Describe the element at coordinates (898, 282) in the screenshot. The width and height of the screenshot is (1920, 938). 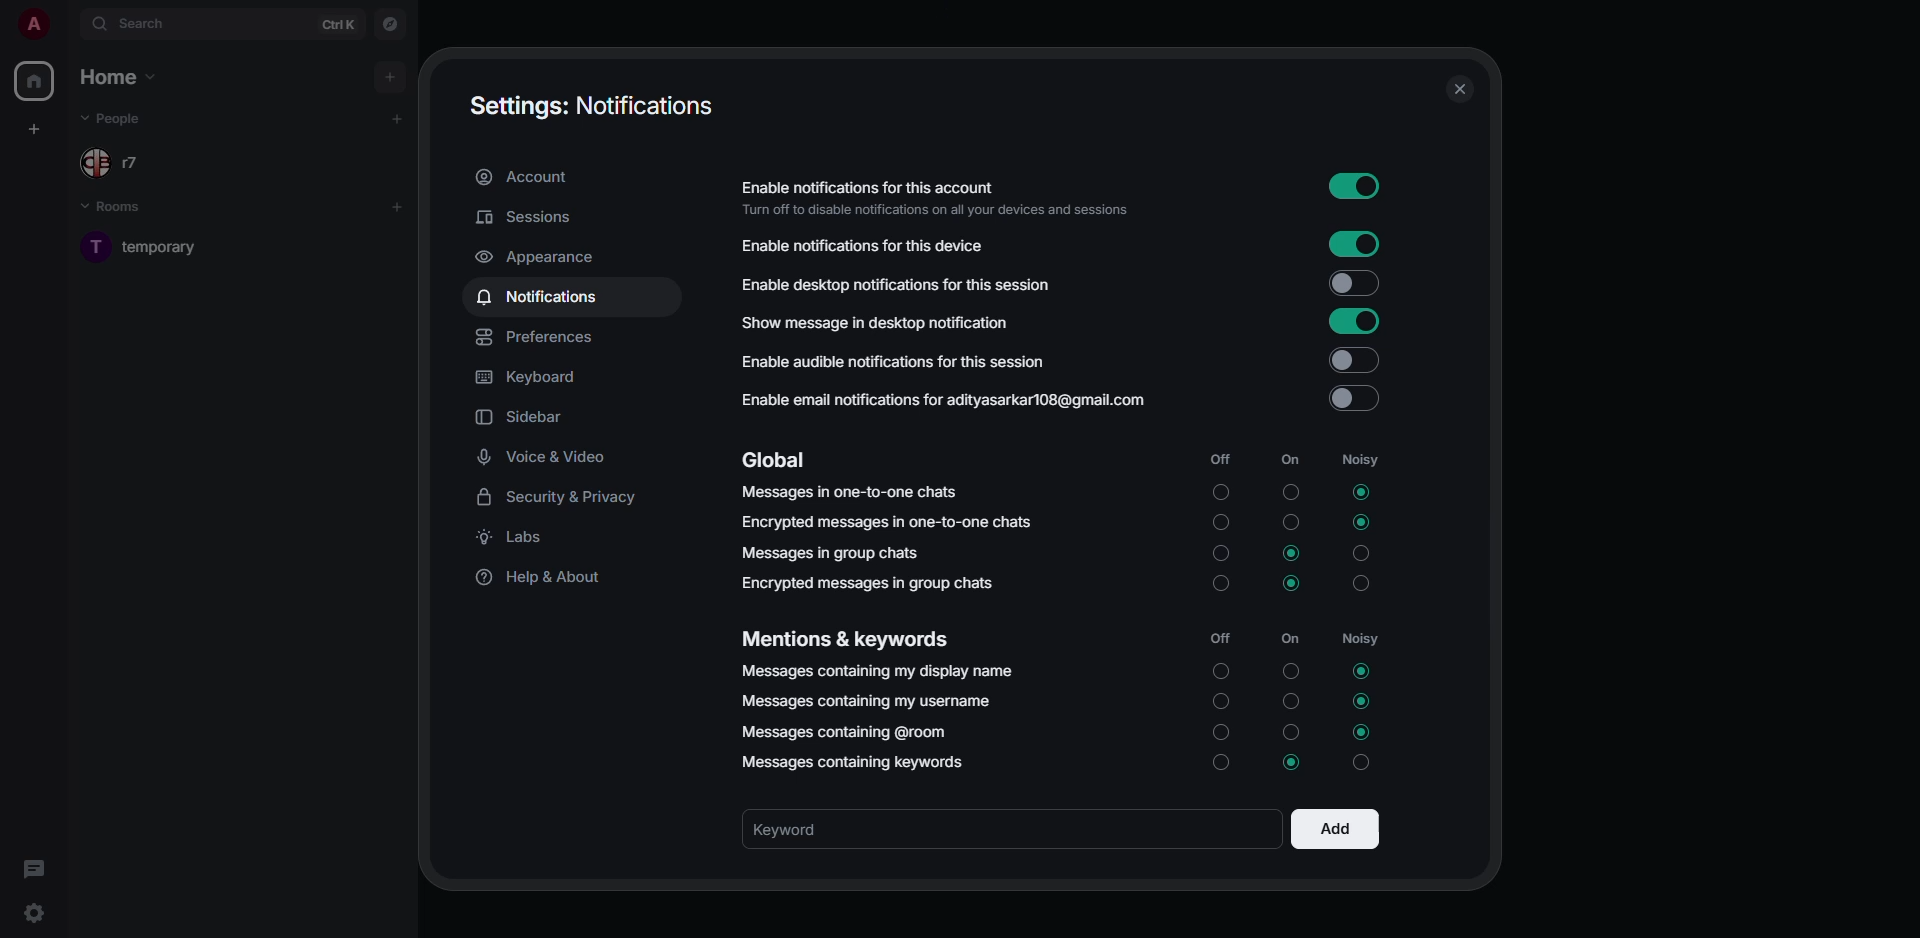
I see `enable desktop notifications for this session` at that location.